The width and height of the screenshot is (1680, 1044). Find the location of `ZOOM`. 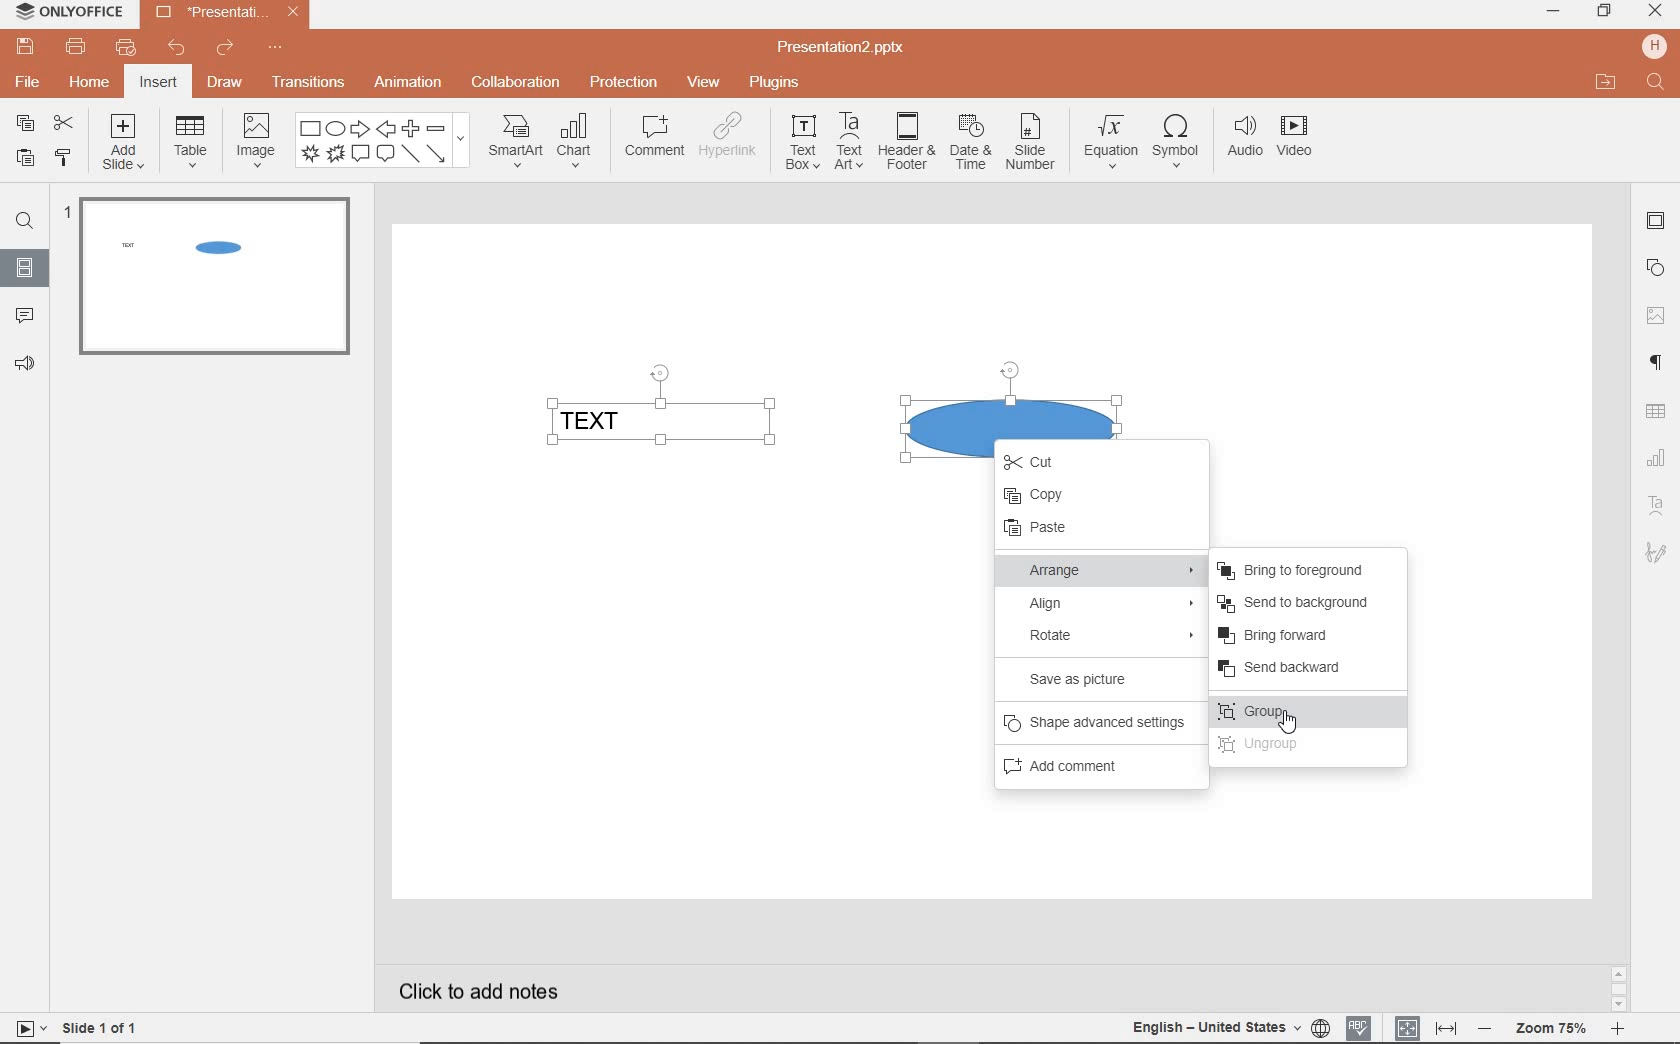

ZOOM is located at coordinates (1550, 1031).